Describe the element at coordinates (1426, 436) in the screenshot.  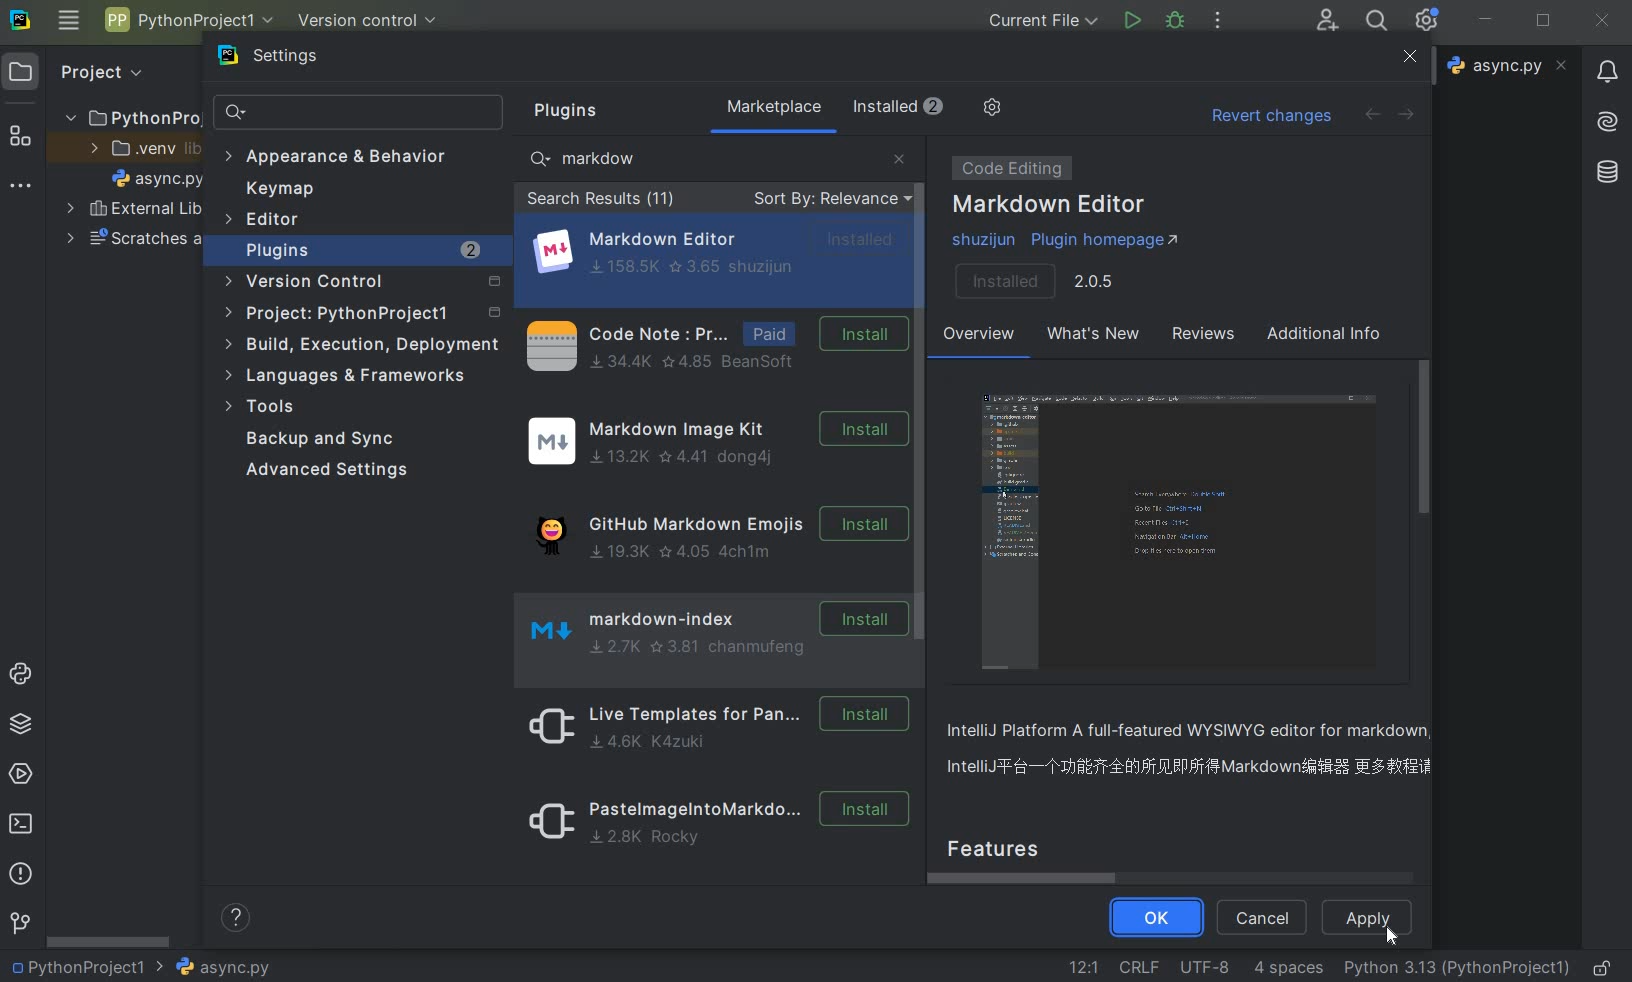
I see `scrollbar` at that location.